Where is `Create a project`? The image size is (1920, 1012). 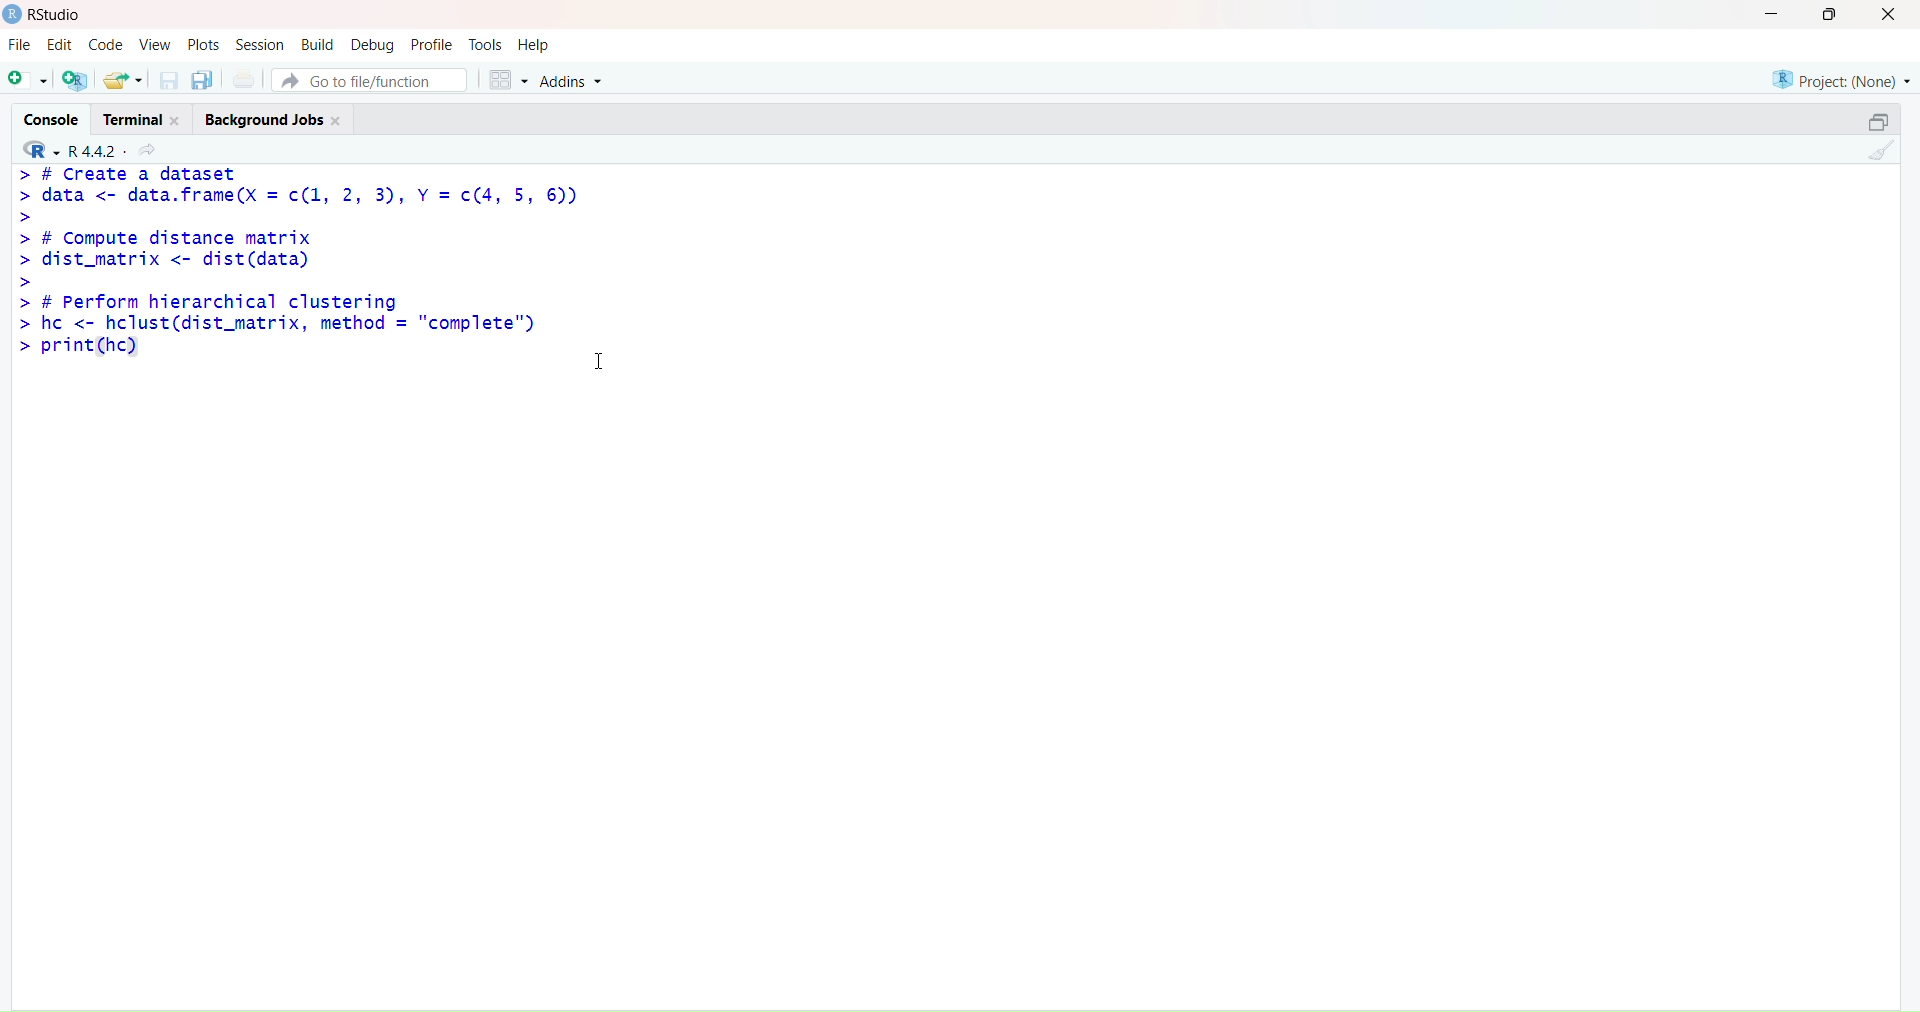 Create a project is located at coordinates (78, 78).